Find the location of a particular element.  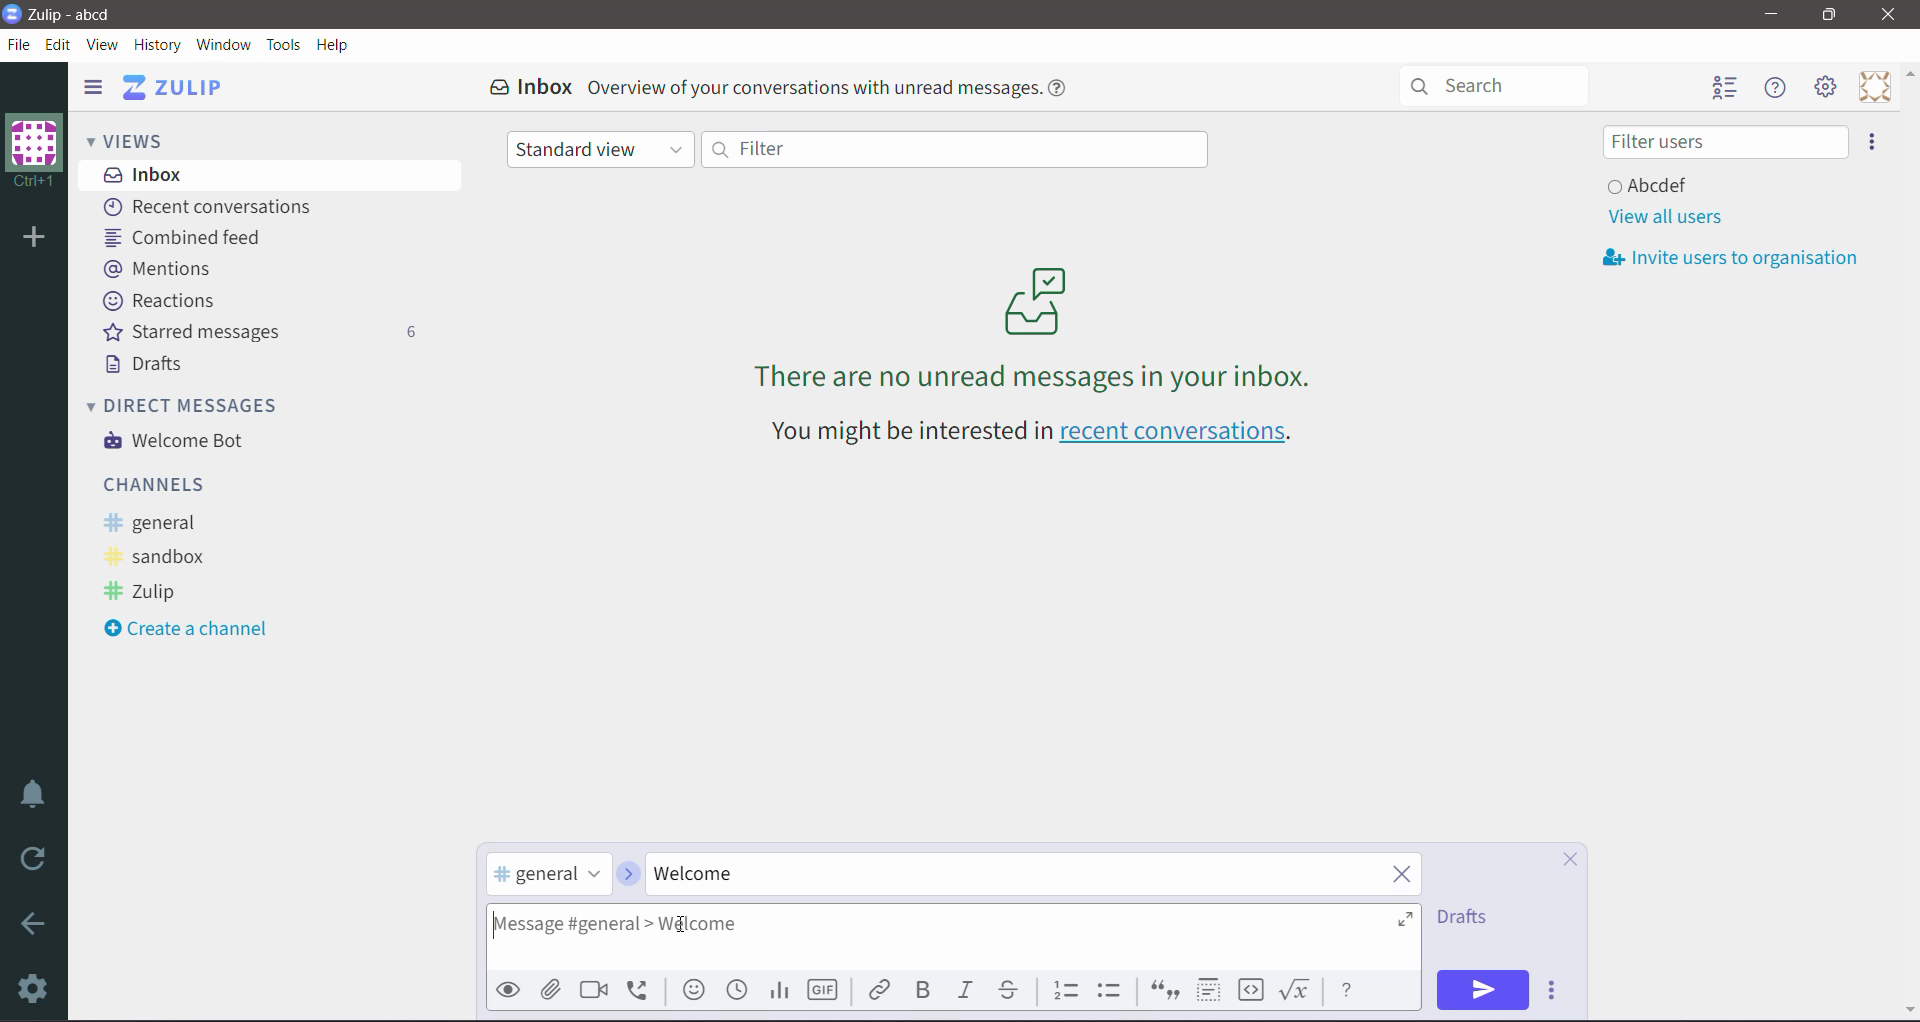

Code is located at coordinates (1251, 991).